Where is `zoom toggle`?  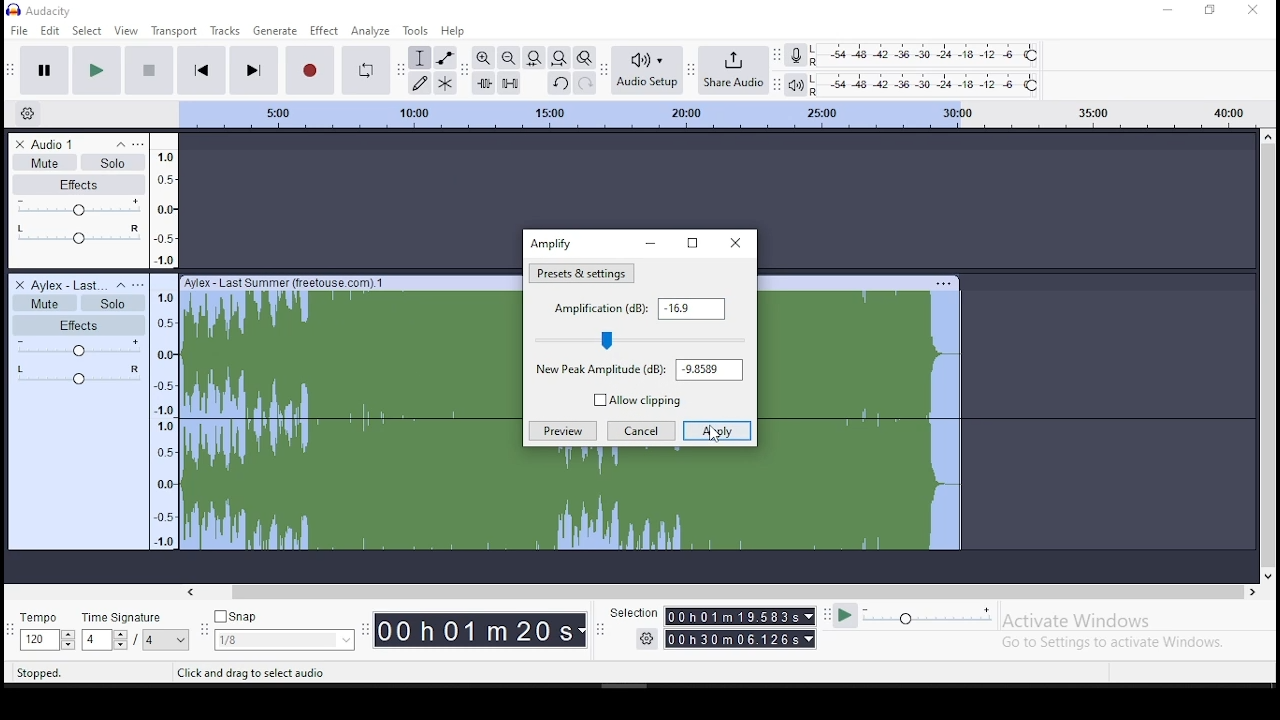 zoom toggle is located at coordinates (584, 57).